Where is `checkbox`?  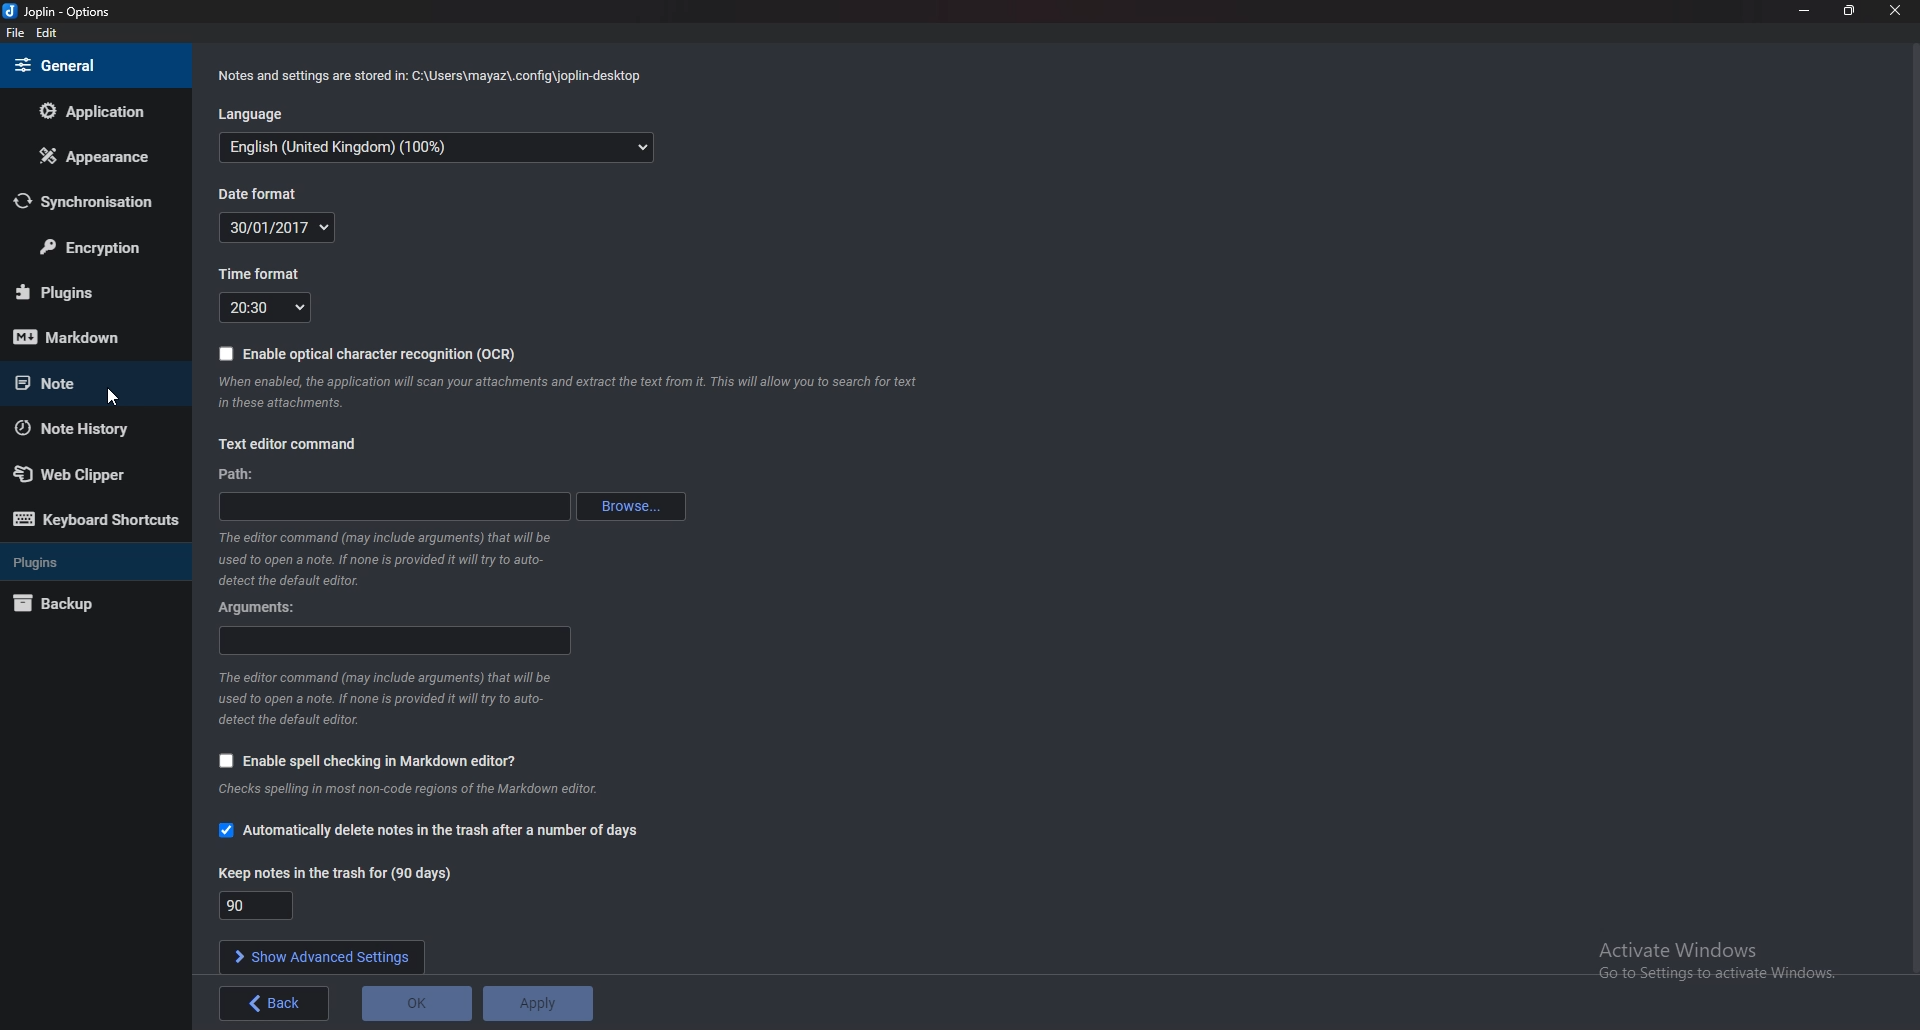 checkbox is located at coordinates (222, 761).